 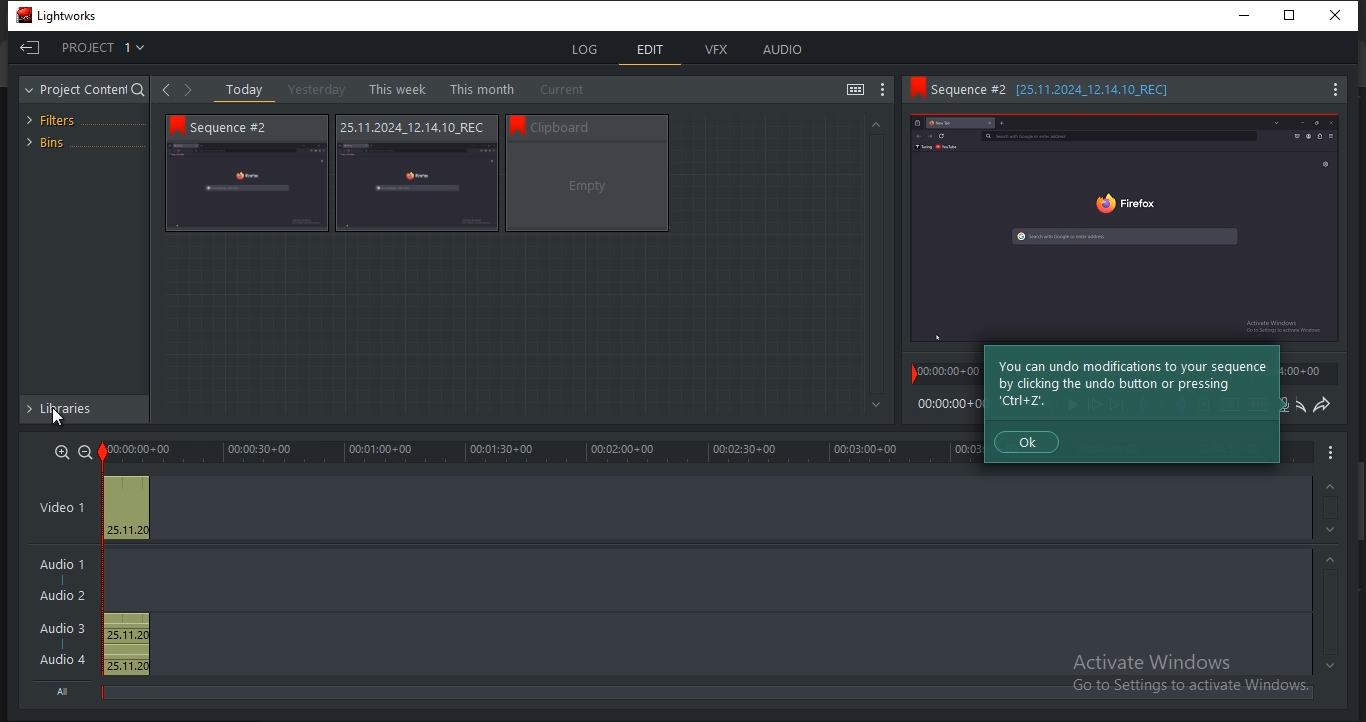 What do you see at coordinates (602, 126) in the screenshot?
I see `Sequence information` at bounding box center [602, 126].